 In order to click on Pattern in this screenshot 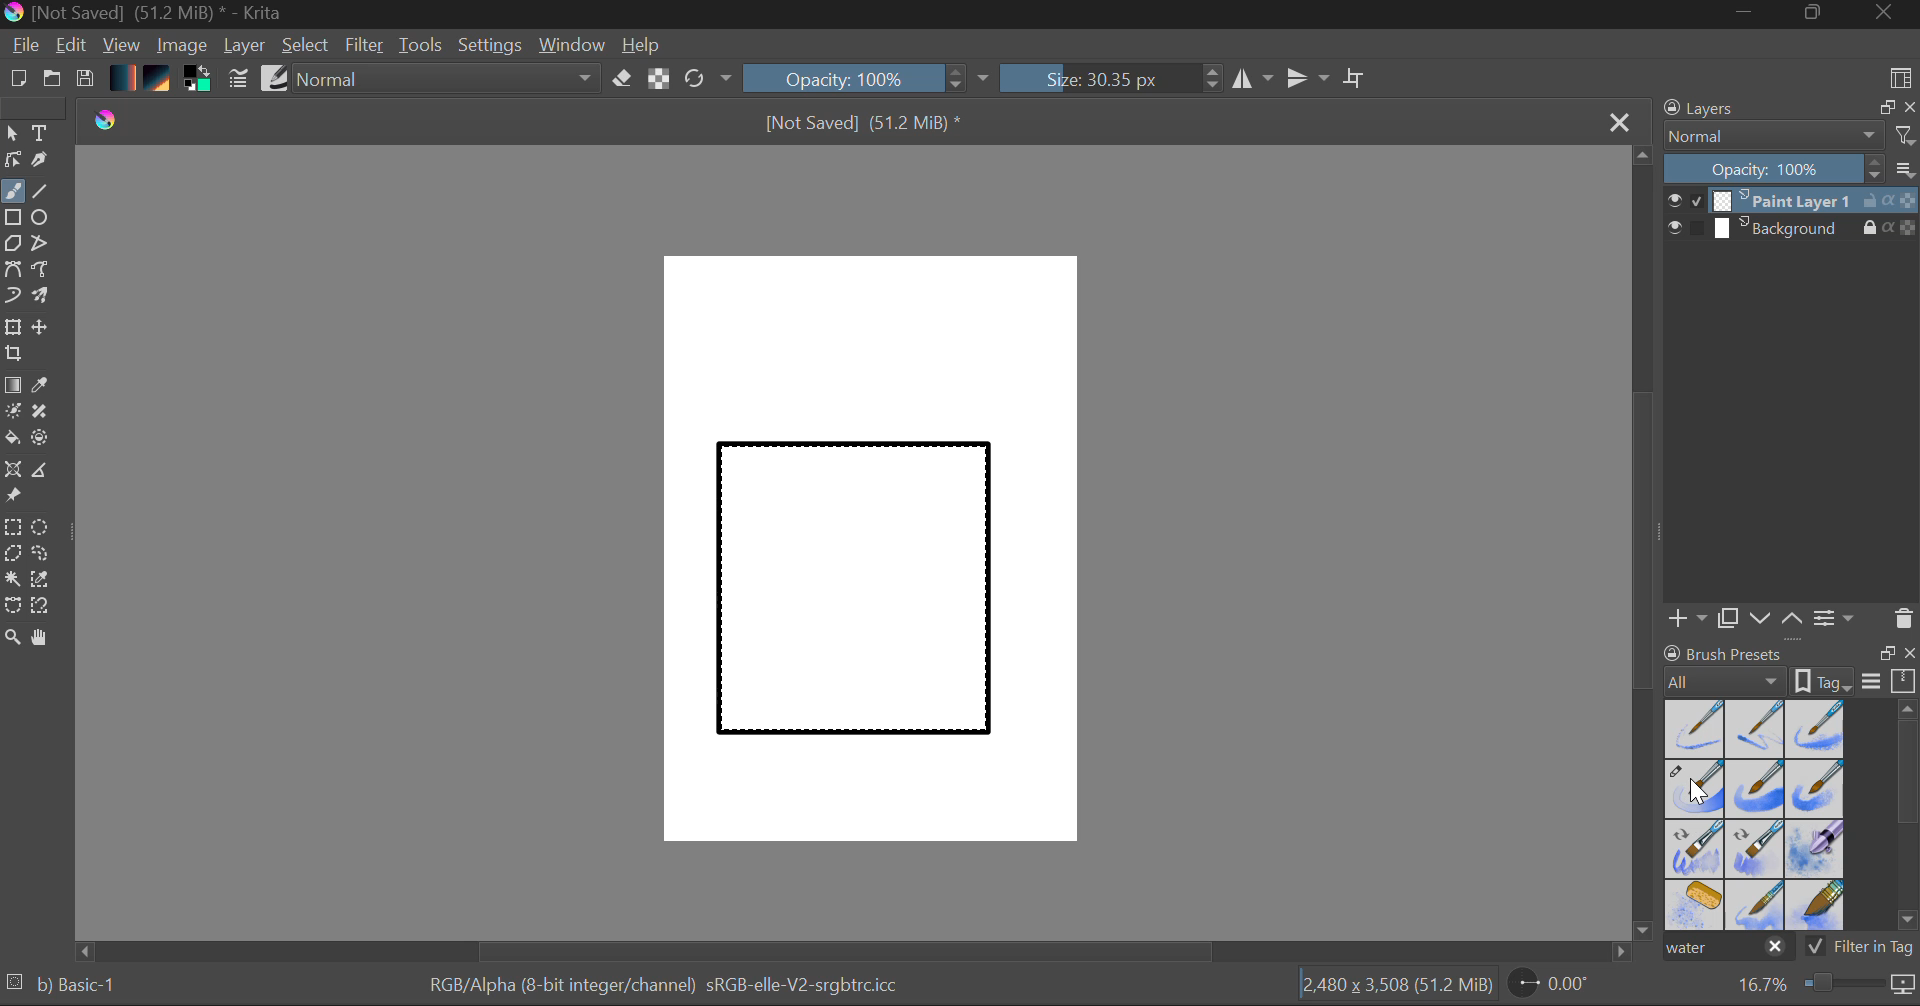, I will do `click(160, 80)`.